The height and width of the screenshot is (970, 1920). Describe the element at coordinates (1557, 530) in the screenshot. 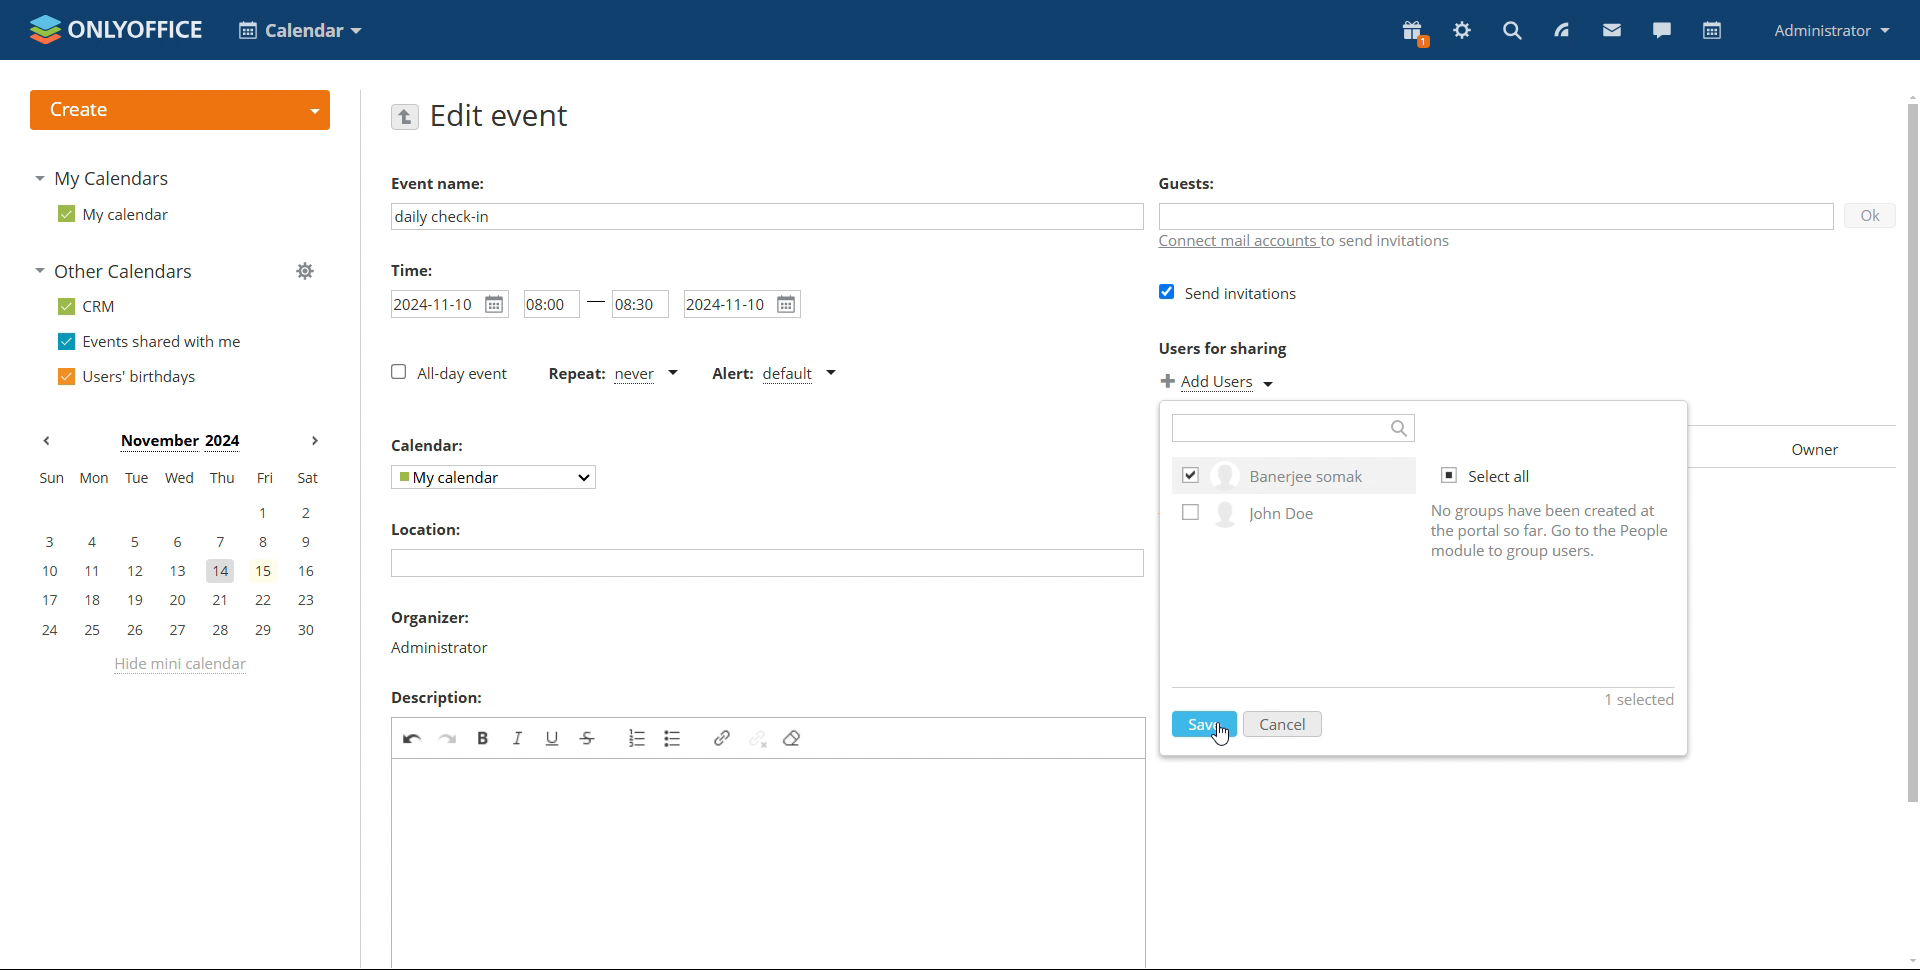

I see `no groups have been created at the portal so far...` at that location.